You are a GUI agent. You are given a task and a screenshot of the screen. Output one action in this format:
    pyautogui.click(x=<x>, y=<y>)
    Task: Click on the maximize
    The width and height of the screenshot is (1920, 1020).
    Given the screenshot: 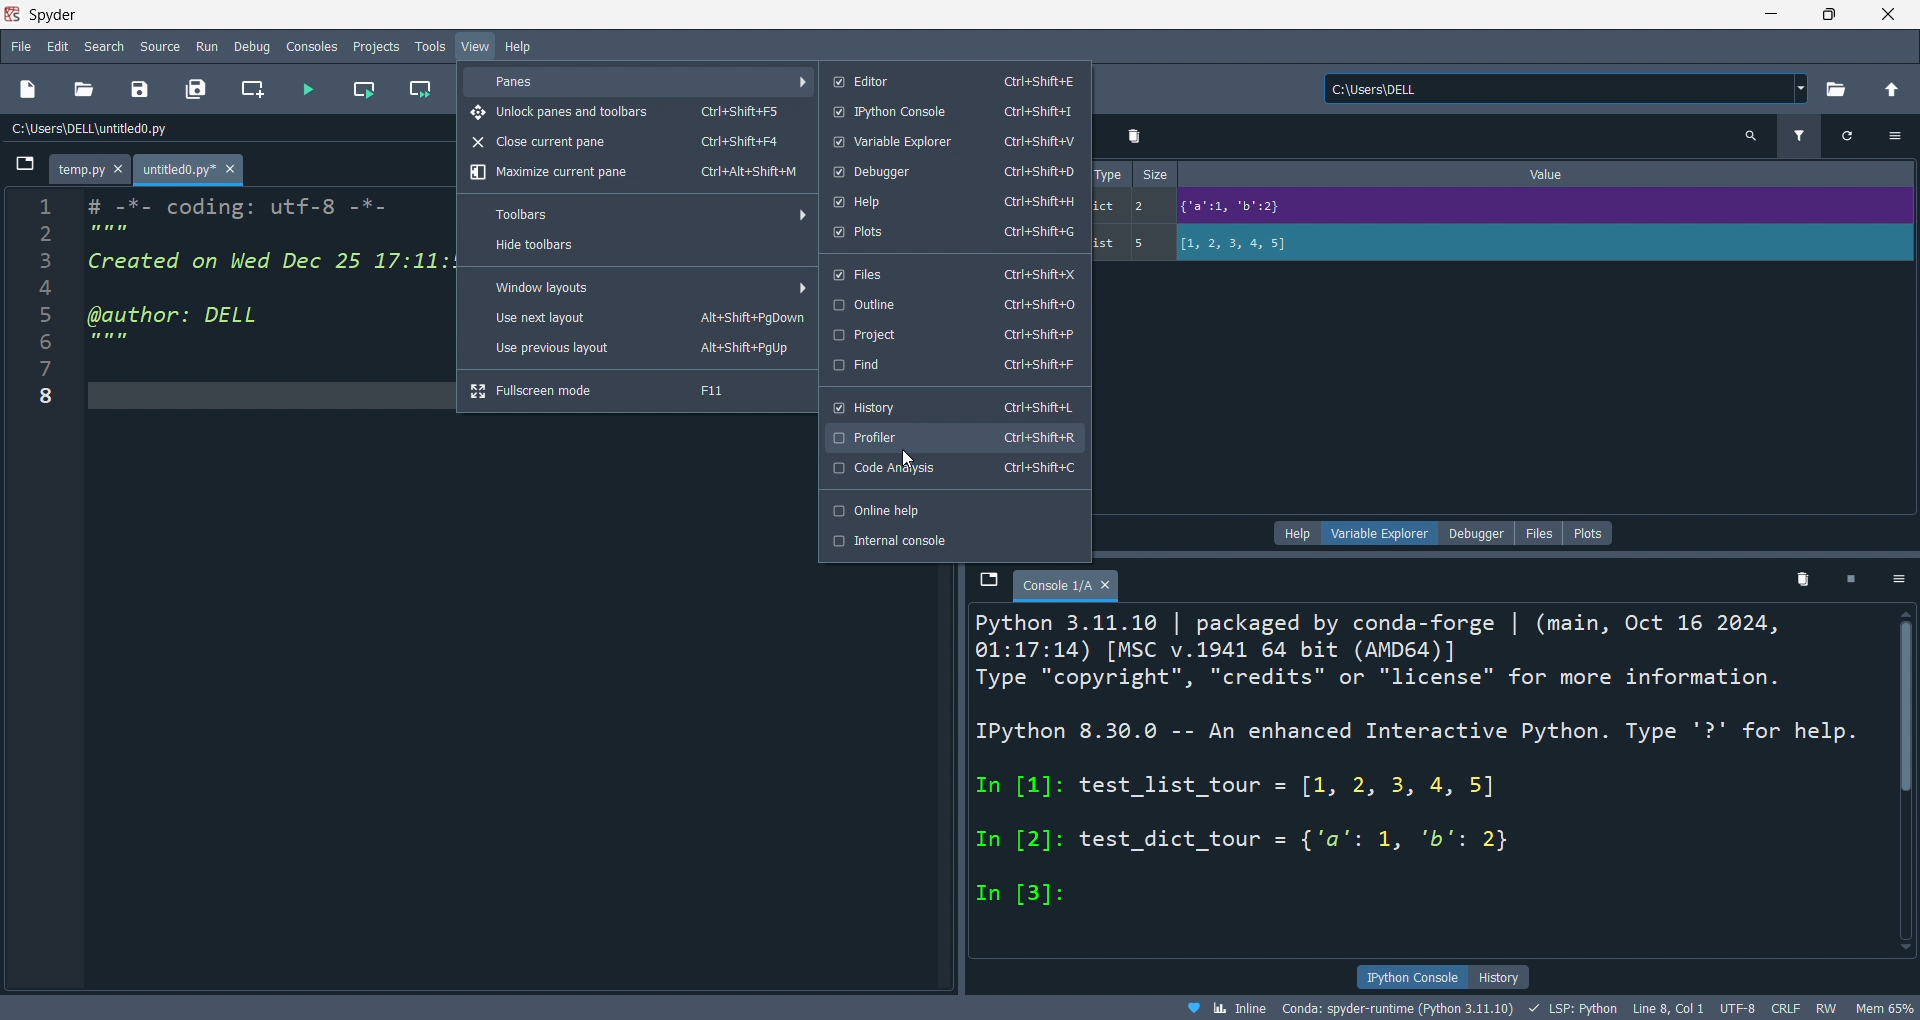 What is the action you would take?
    pyautogui.click(x=1838, y=15)
    